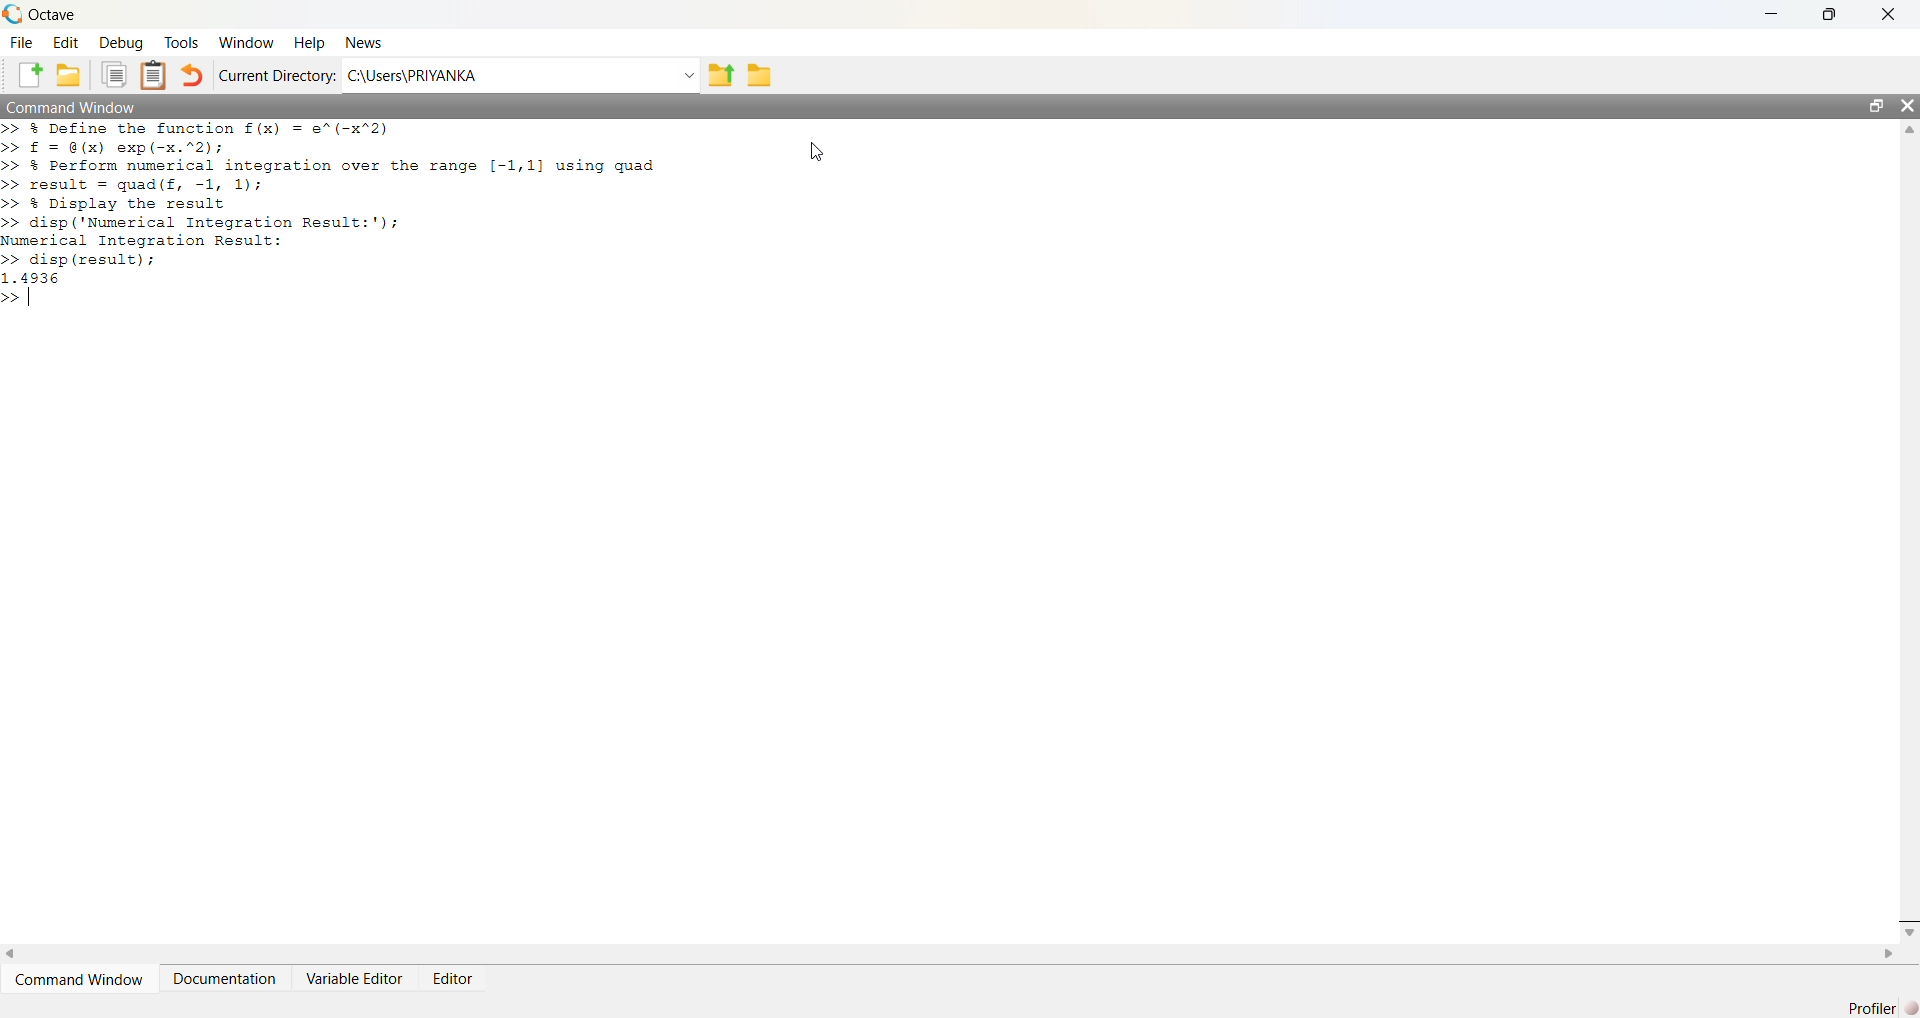 This screenshot has height=1018, width=1920. What do you see at coordinates (815, 152) in the screenshot?
I see `cursor` at bounding box center [815, 152].